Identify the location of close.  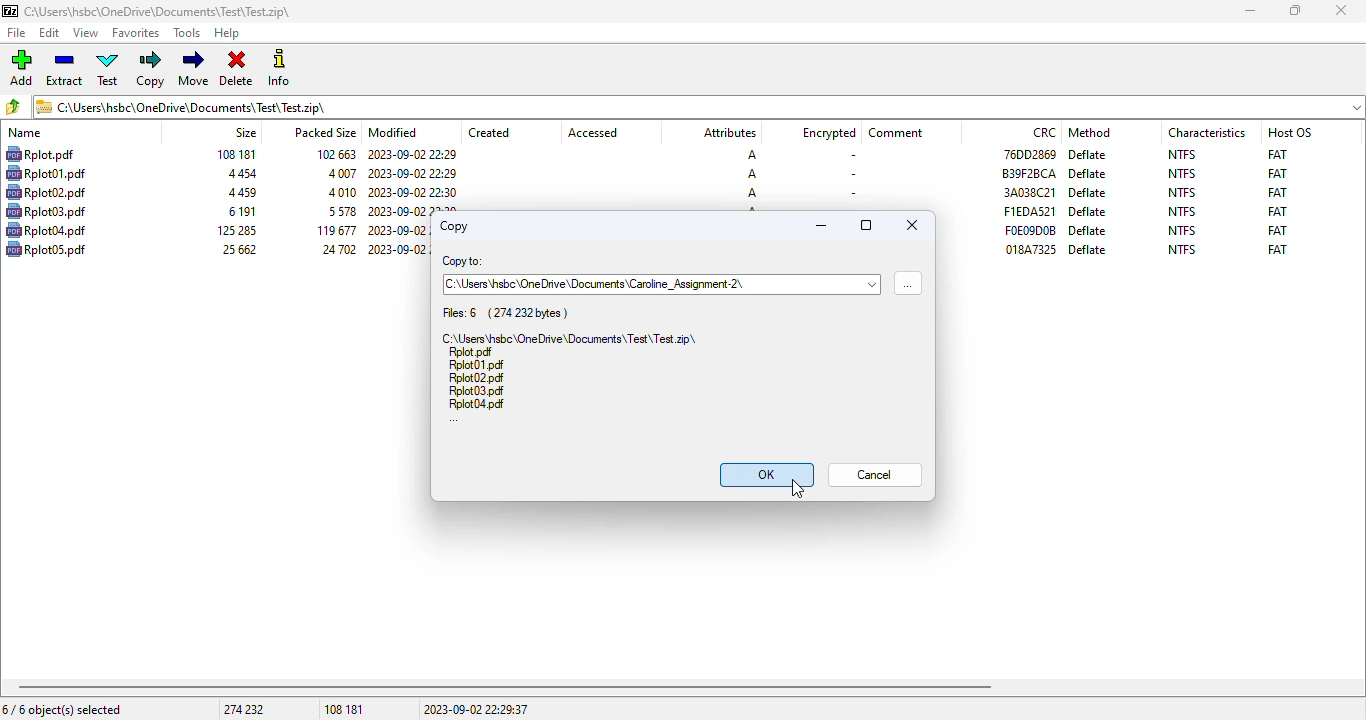
(912, 224).